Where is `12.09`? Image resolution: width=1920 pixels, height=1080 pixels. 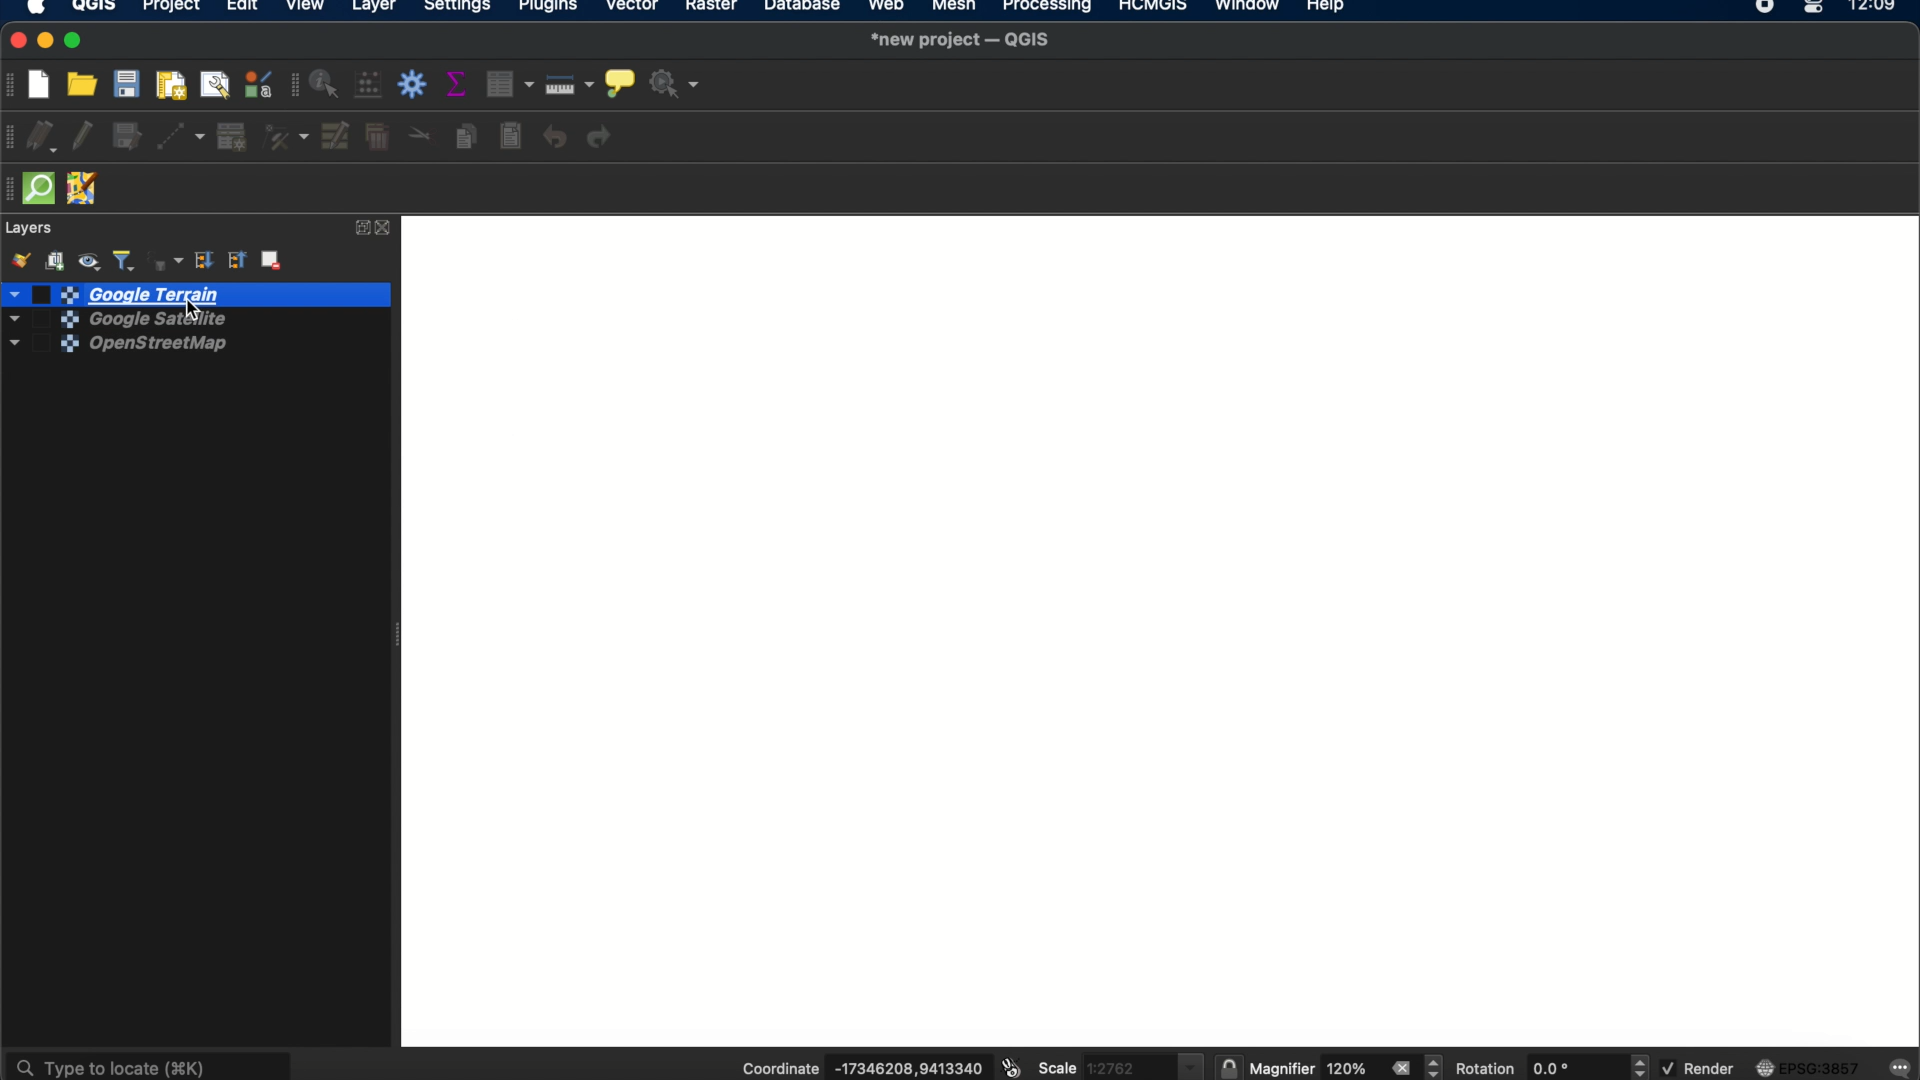
12.09 is located at coordinates (1880, 8).